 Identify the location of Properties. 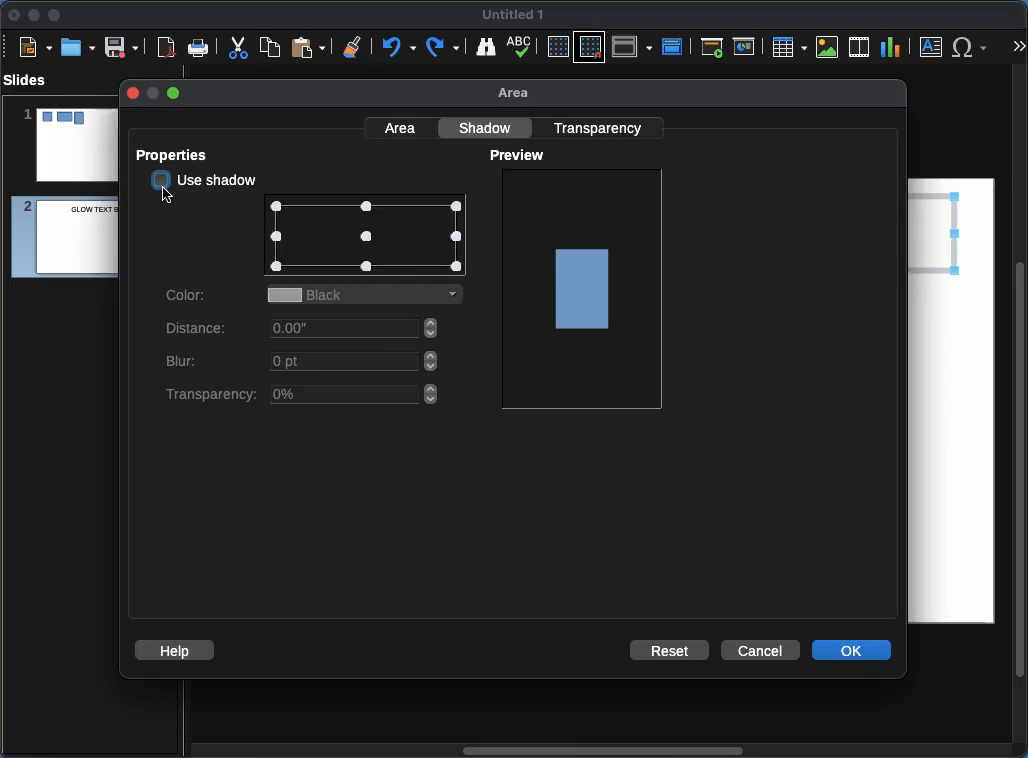
(177, 155).